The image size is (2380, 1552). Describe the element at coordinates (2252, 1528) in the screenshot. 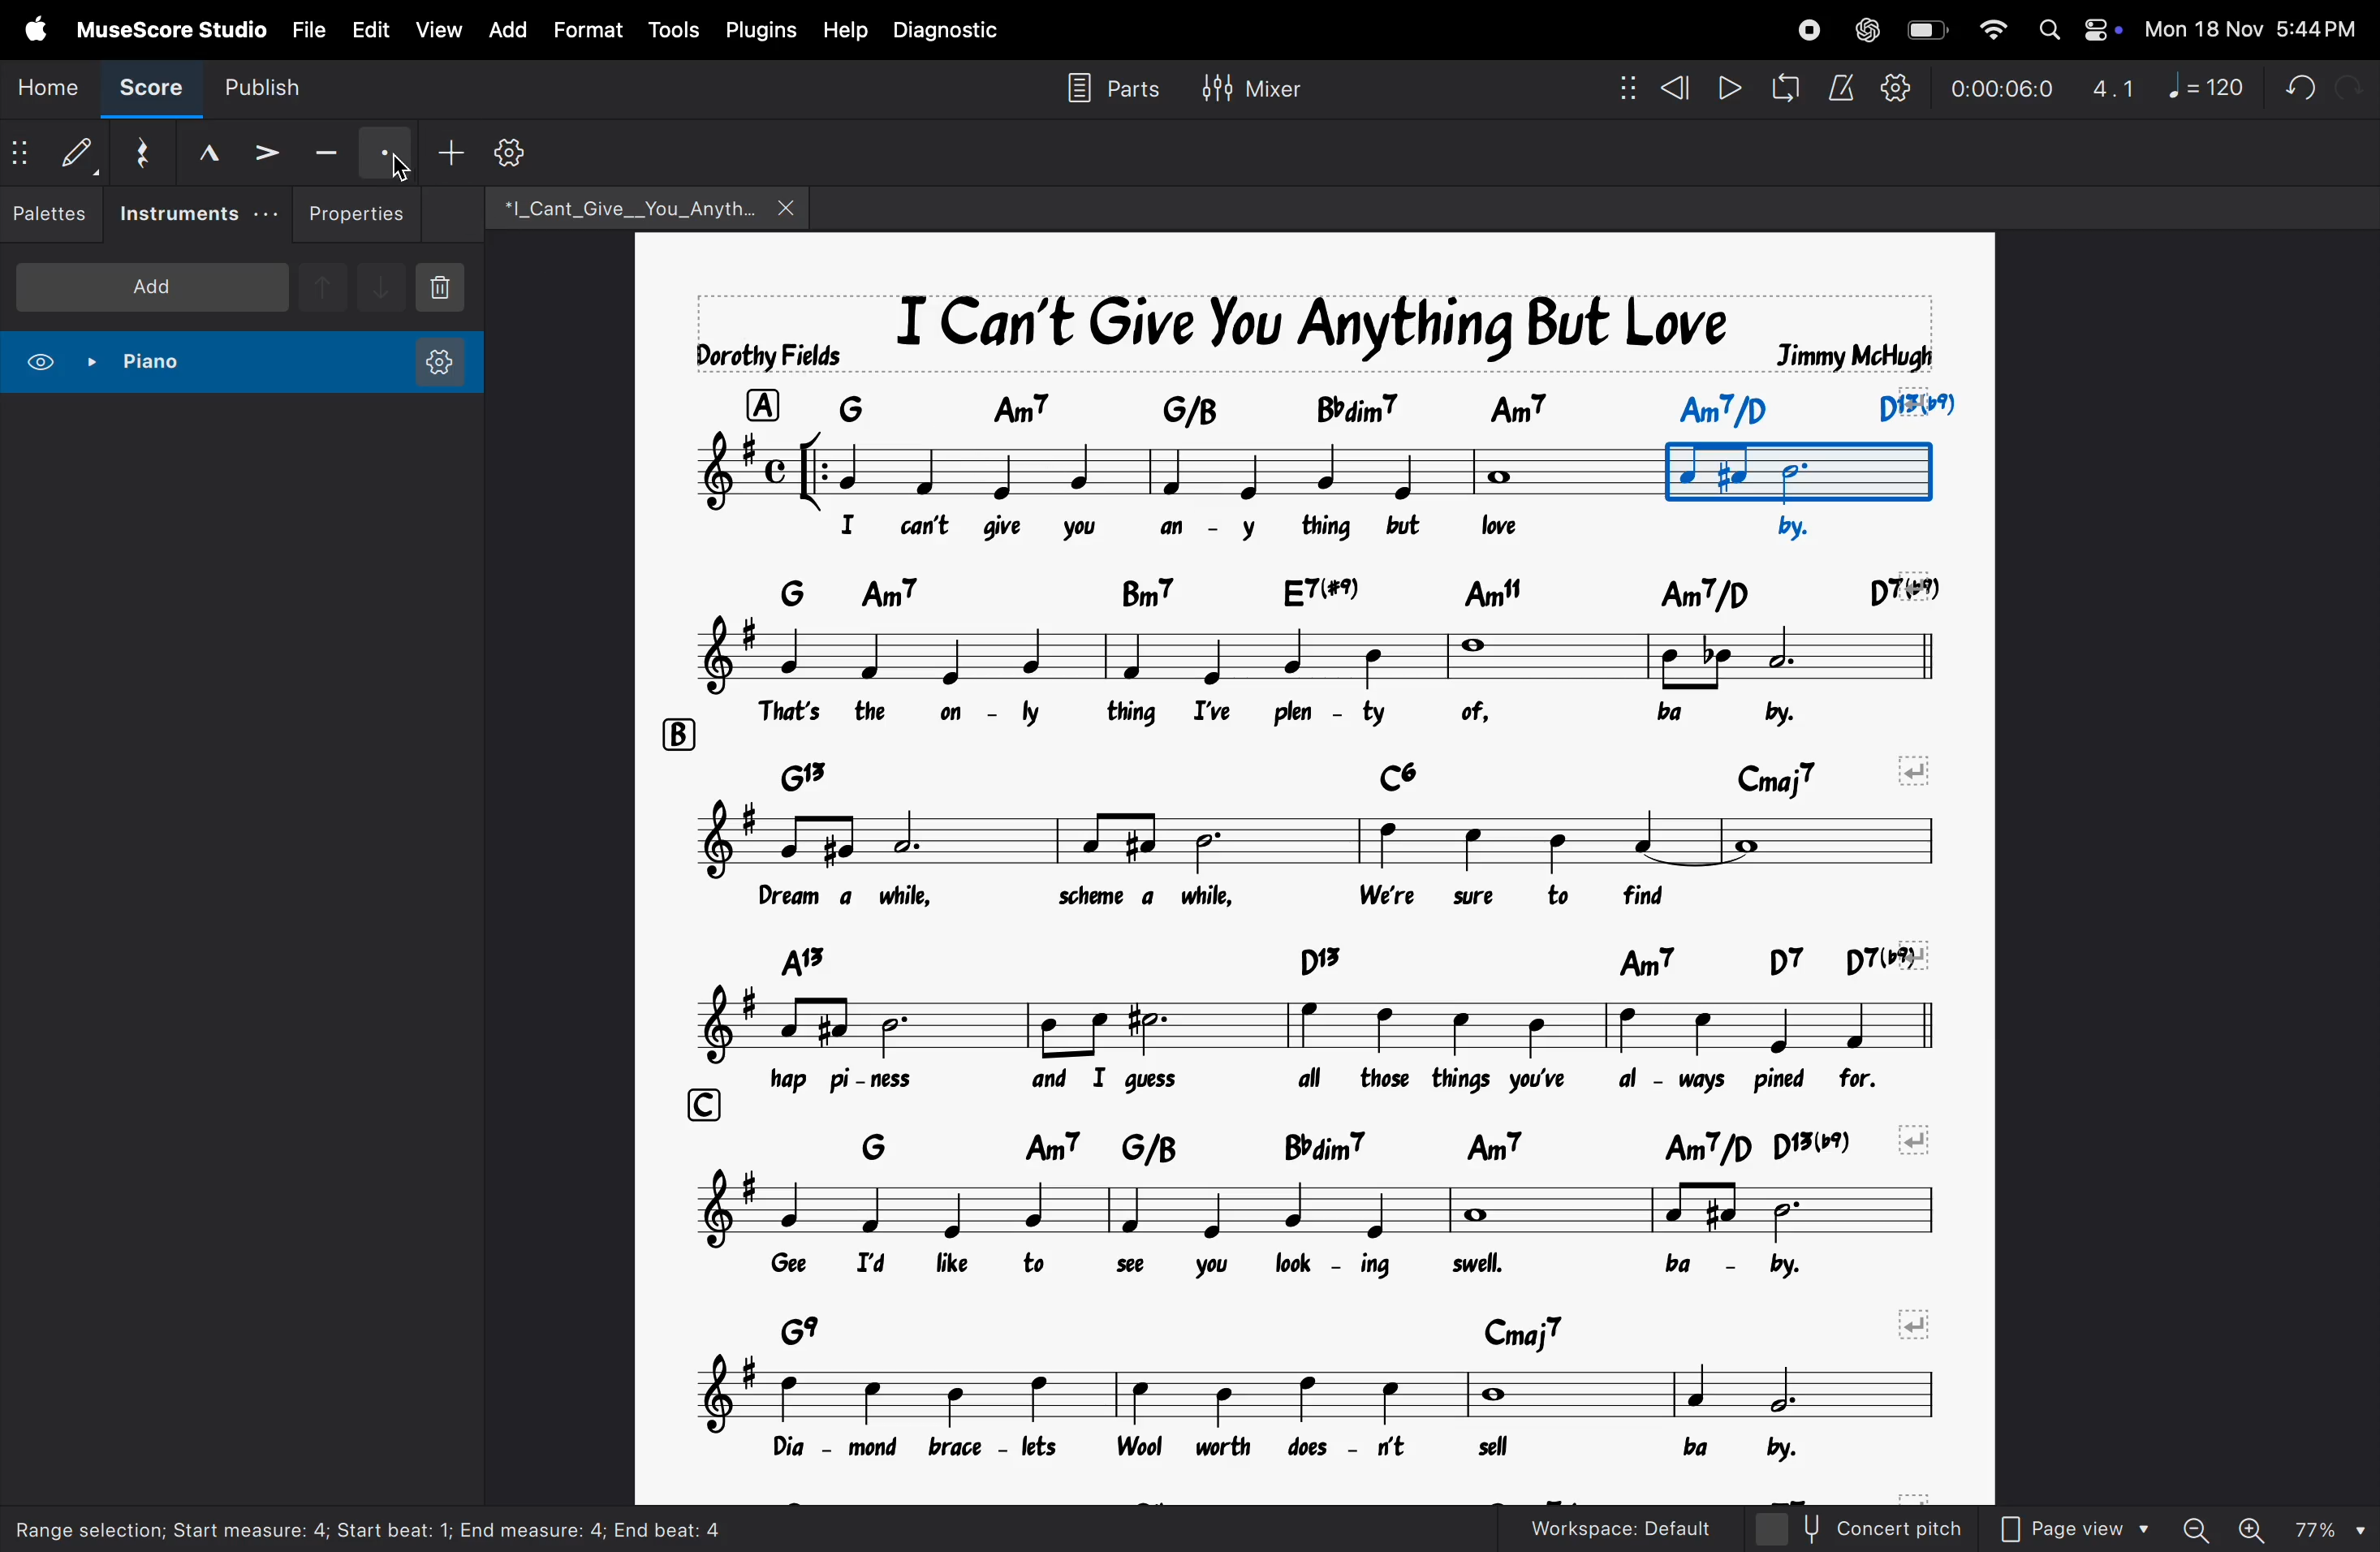

I see `zoom in` at that location.